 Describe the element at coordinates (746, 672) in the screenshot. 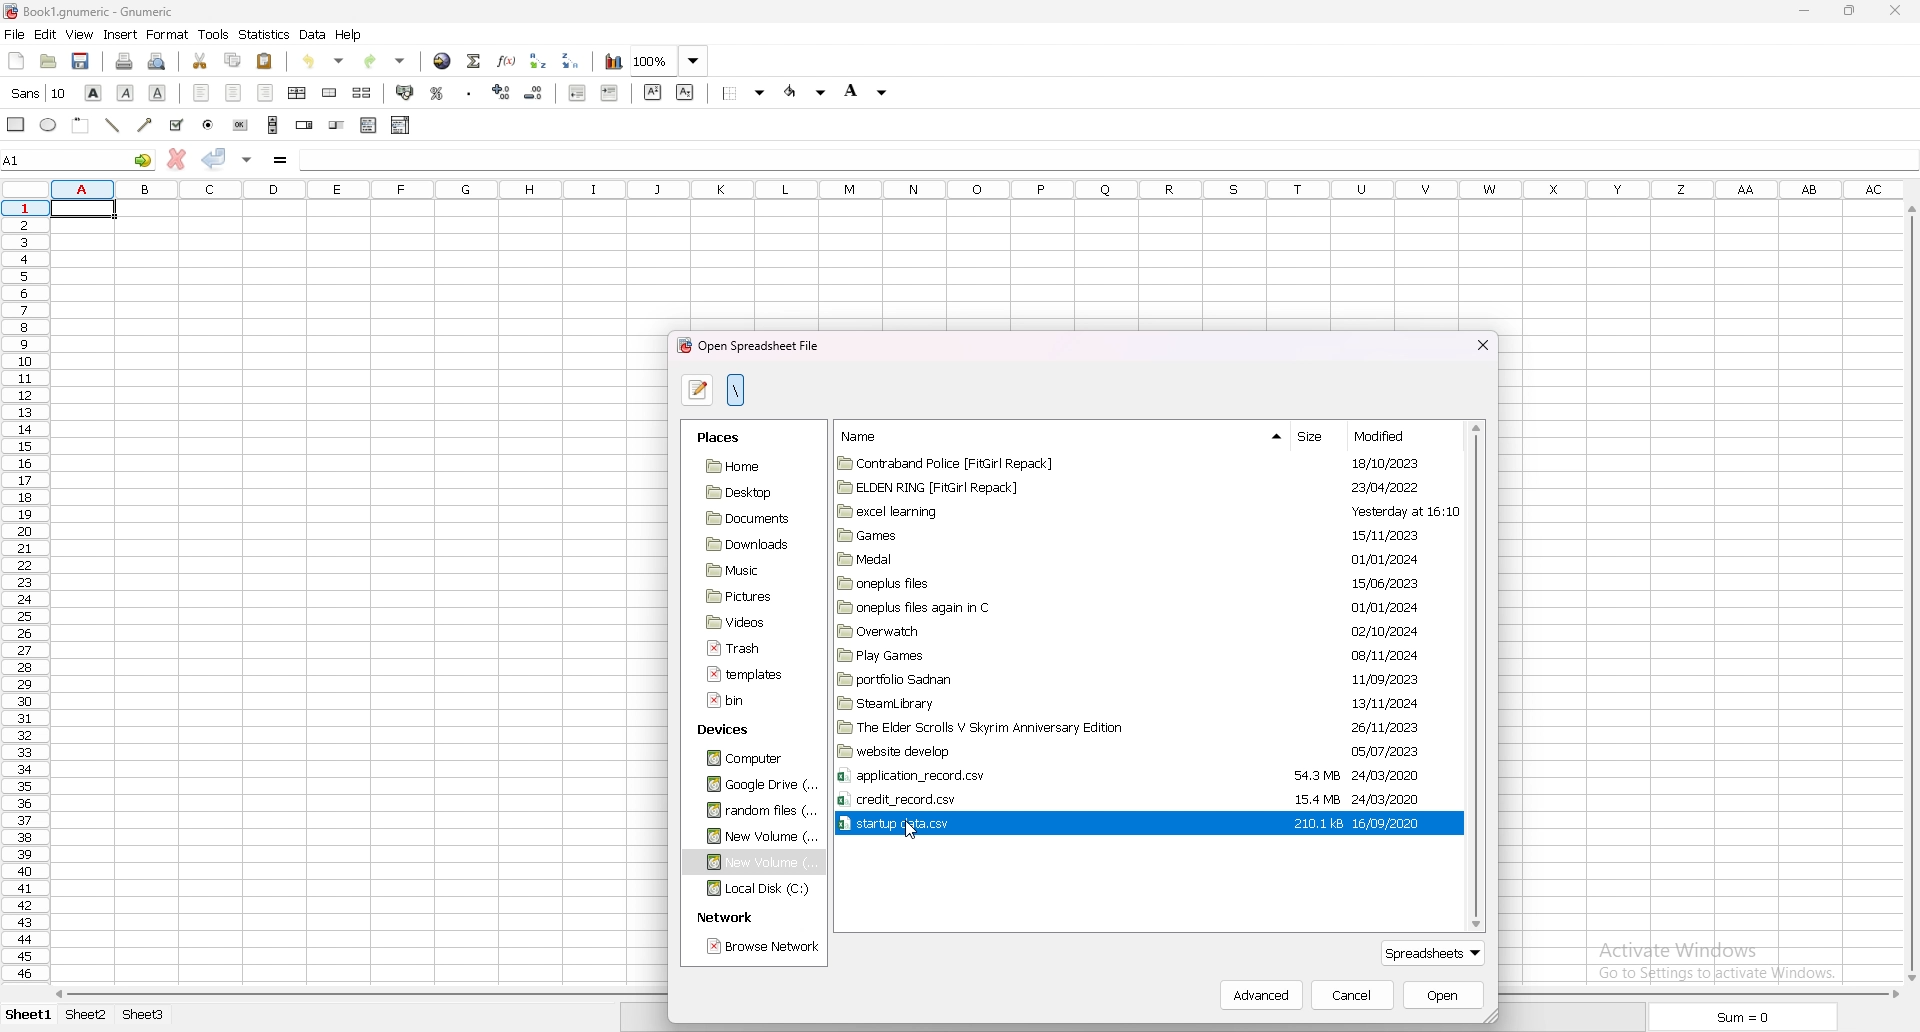

I see `file` at that location.